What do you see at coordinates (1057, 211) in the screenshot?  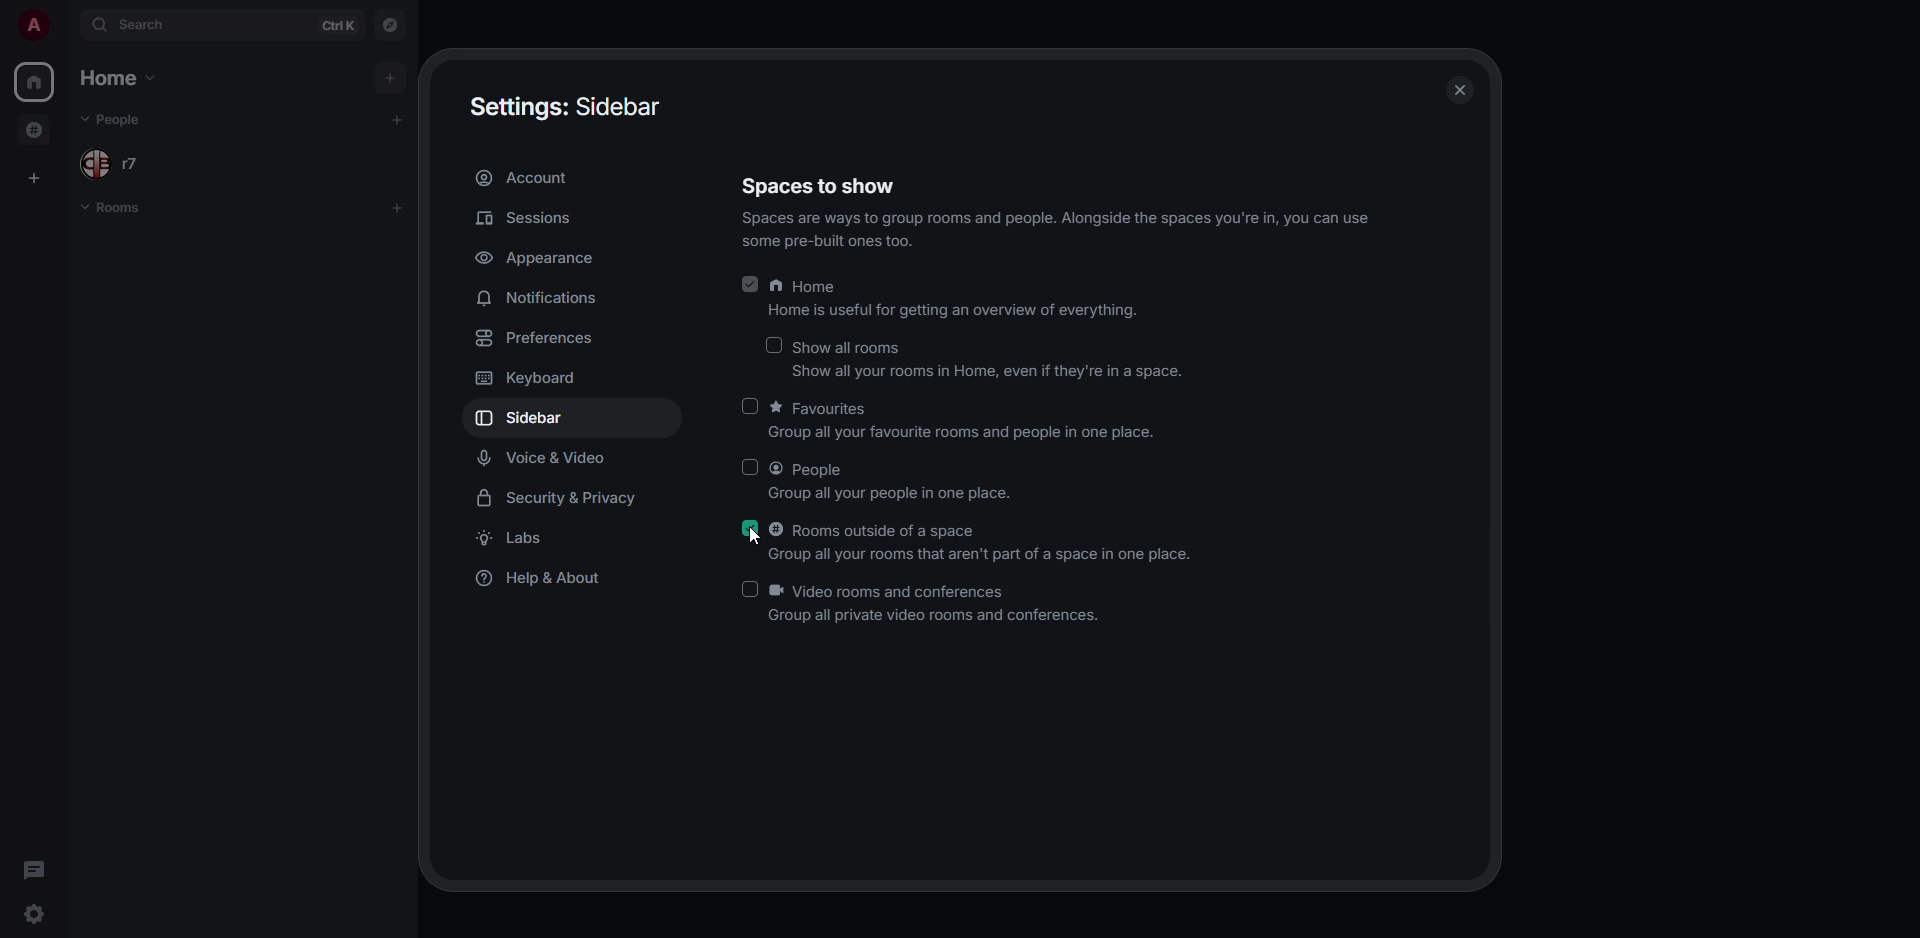 I see `spaces to show` at bounding box center [1057, 211].